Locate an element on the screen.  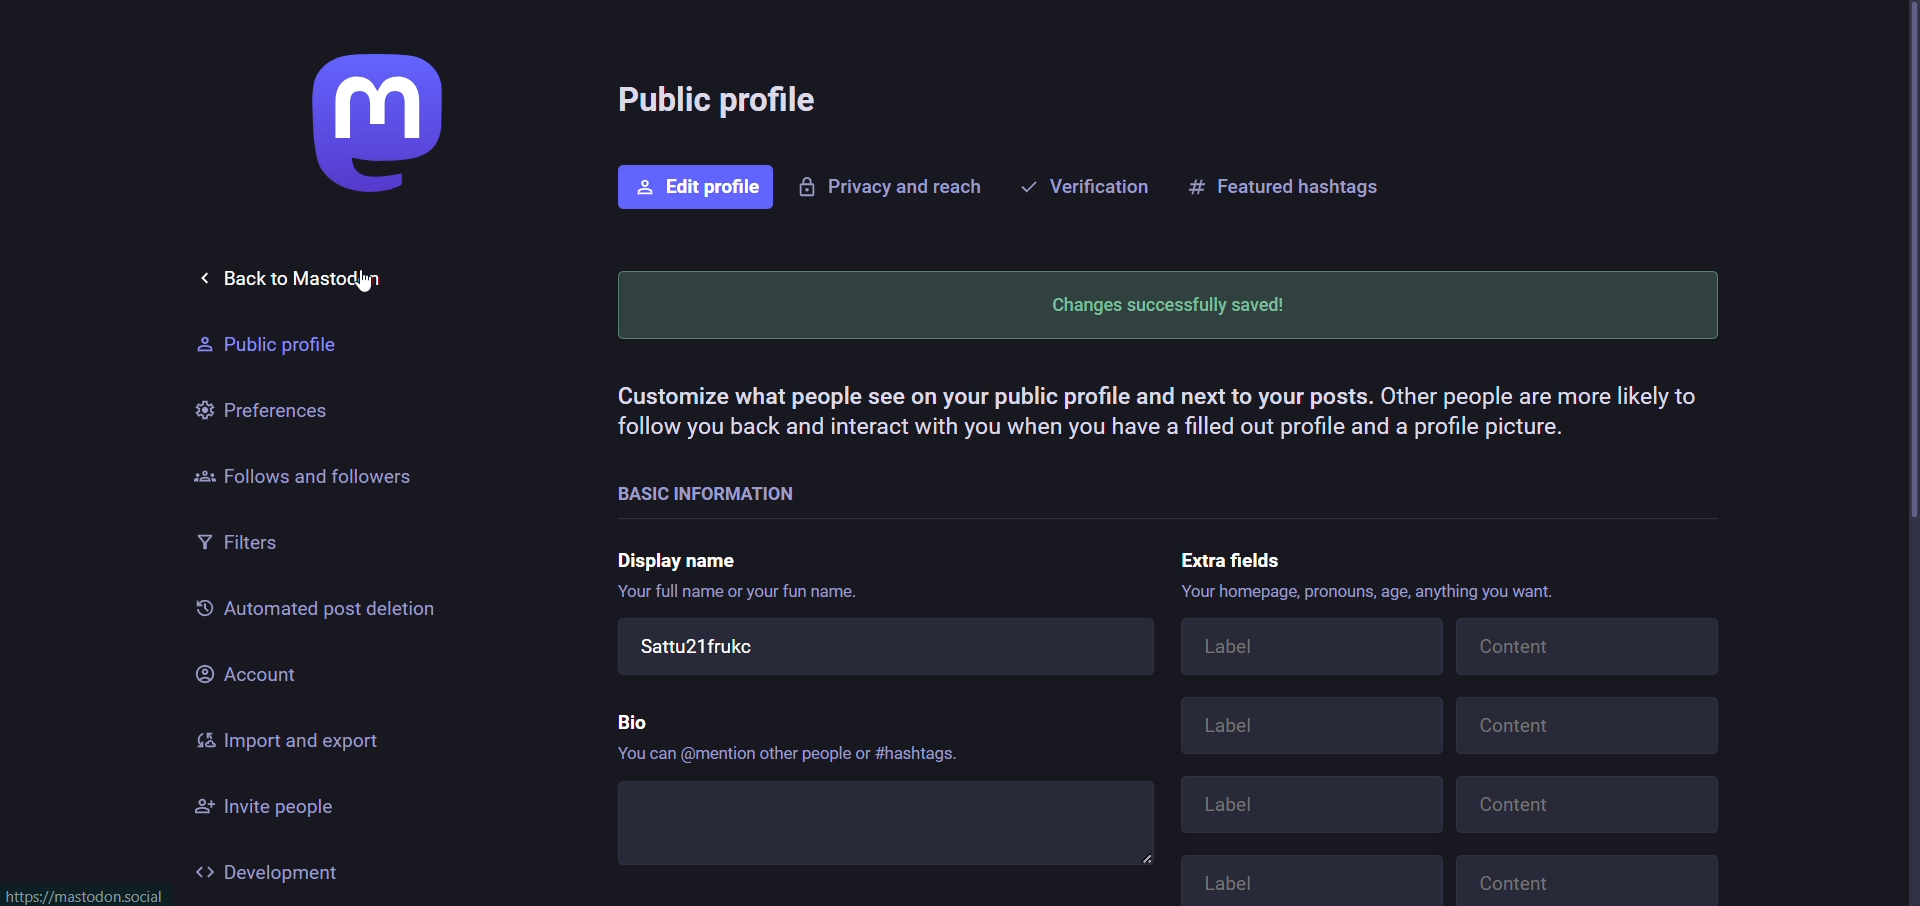
Sattu21fruke  is located at coordinates (886, 650).